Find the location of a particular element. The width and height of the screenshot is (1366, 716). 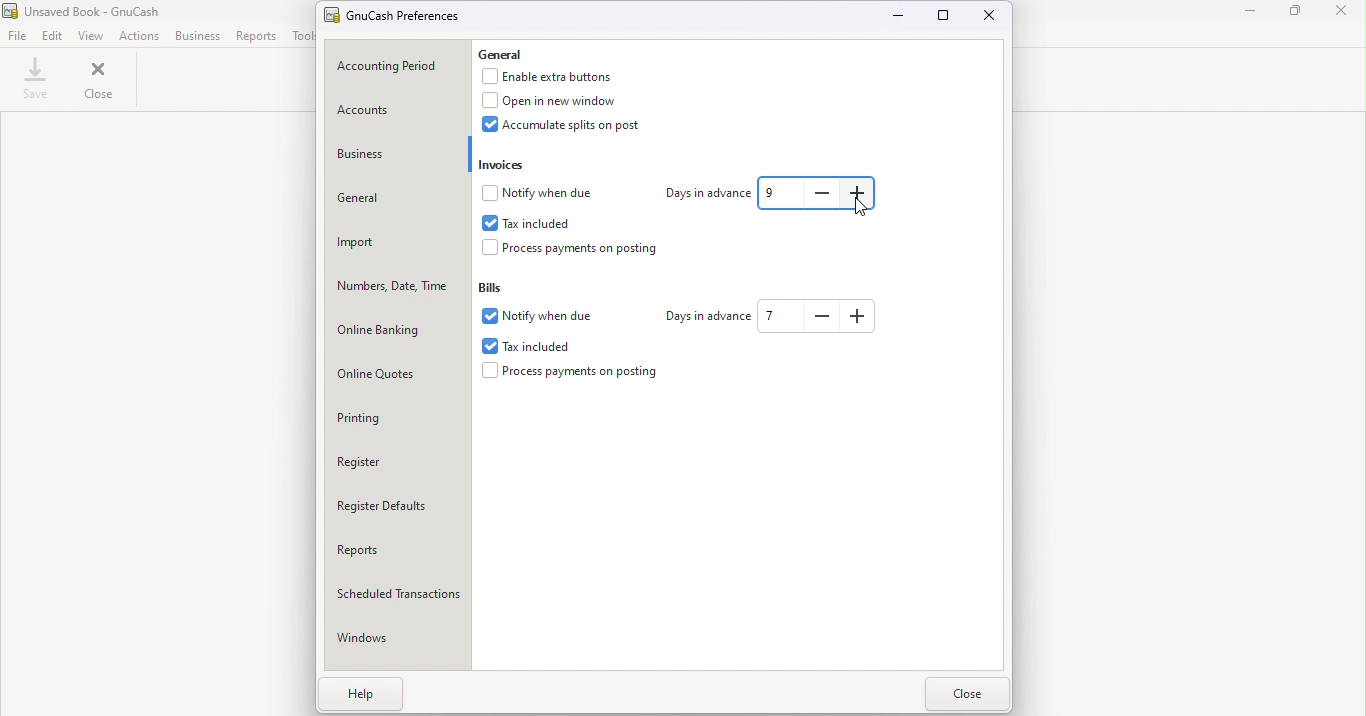

Invoices is located at coordinates (504, 164).